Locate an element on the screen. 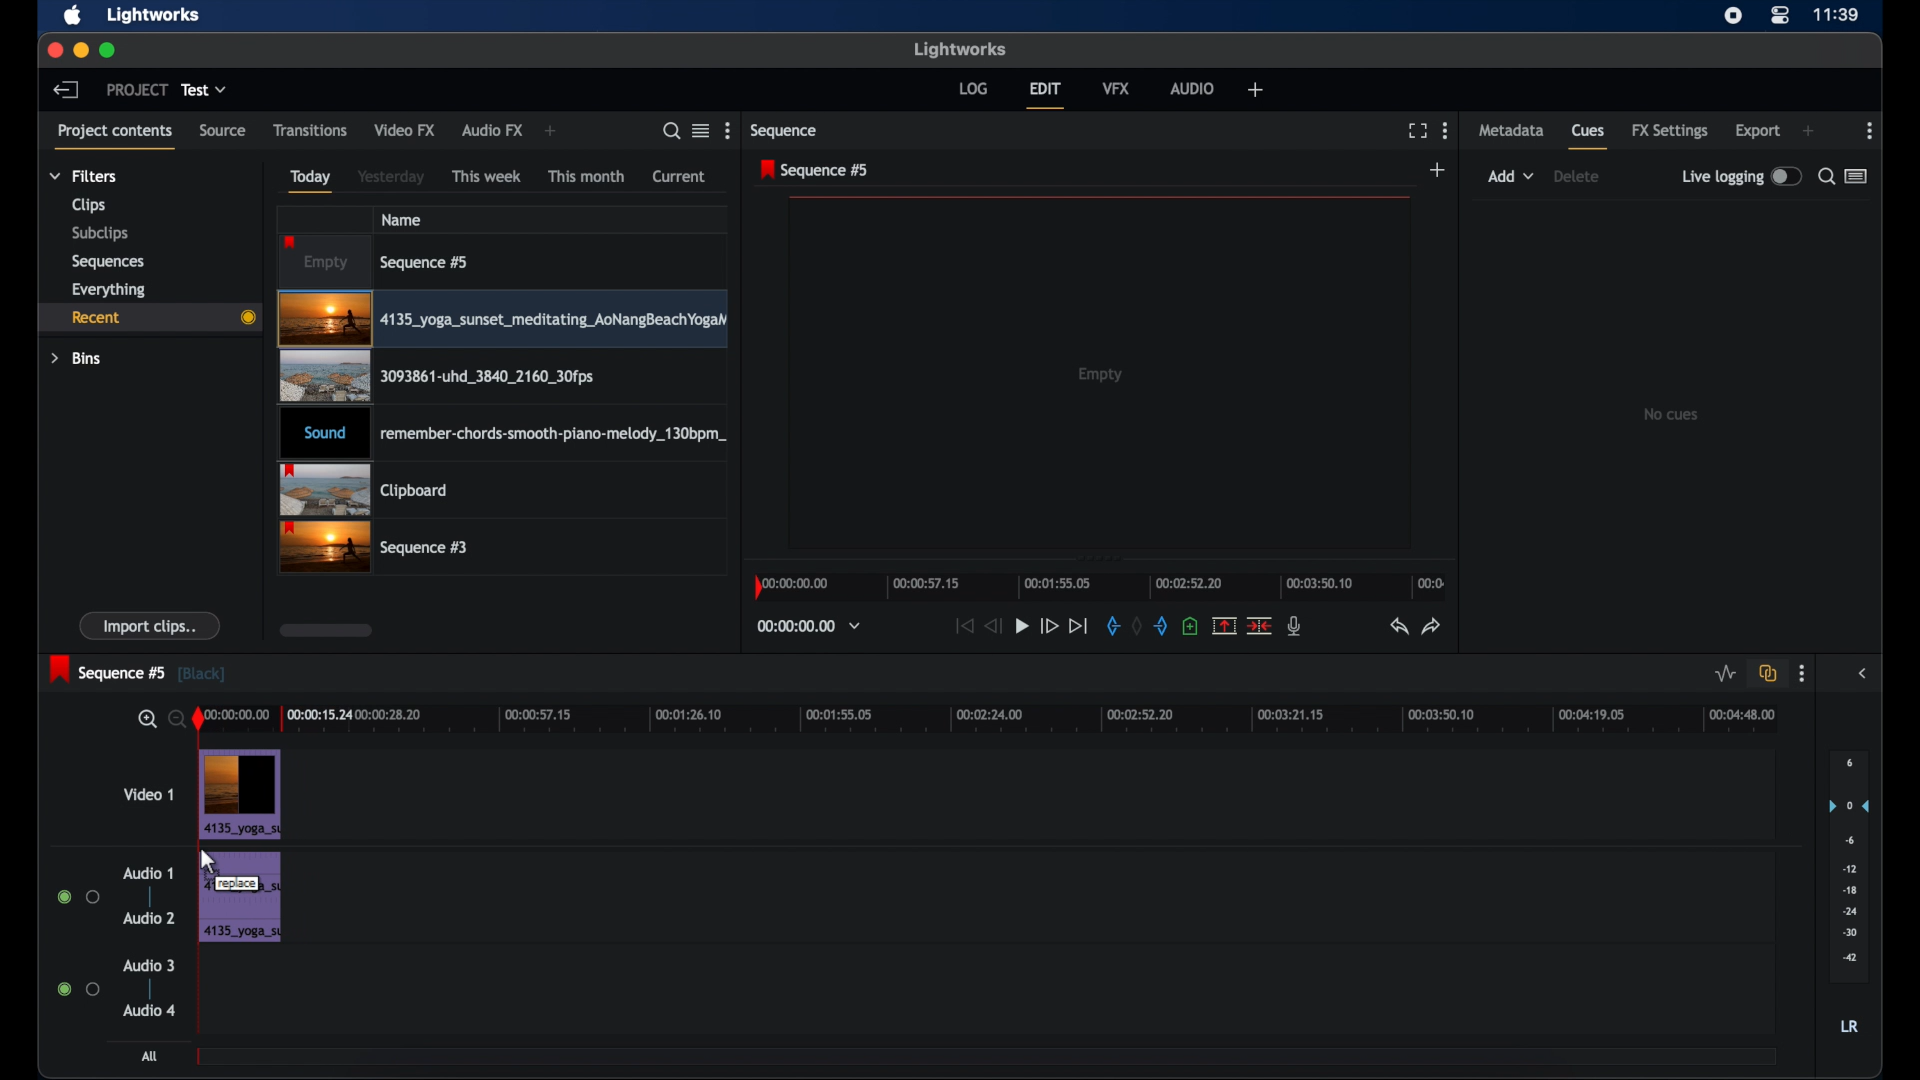 Image resolution: width=1920 pixels, height=1080 pixels. timecodes and reels is located at coordinates (814, 625).